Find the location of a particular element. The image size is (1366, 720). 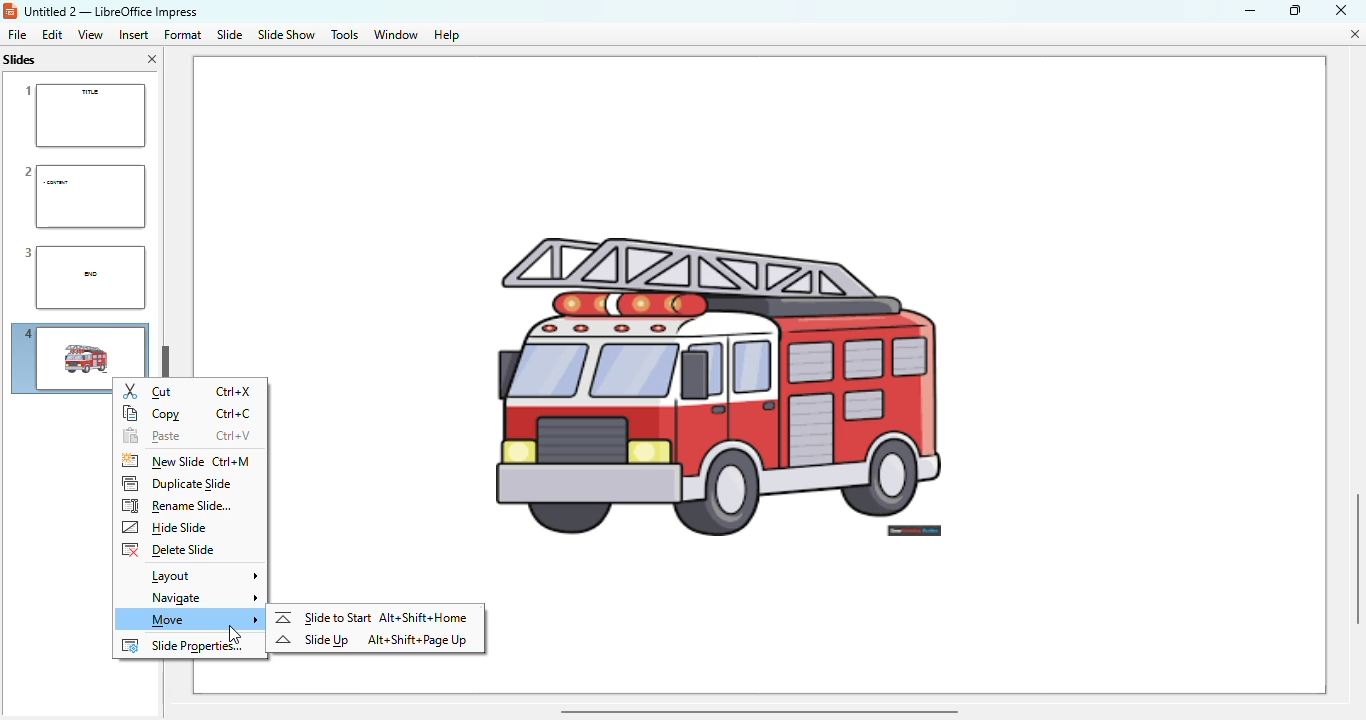

cursor is located at coordinates (234, 634).